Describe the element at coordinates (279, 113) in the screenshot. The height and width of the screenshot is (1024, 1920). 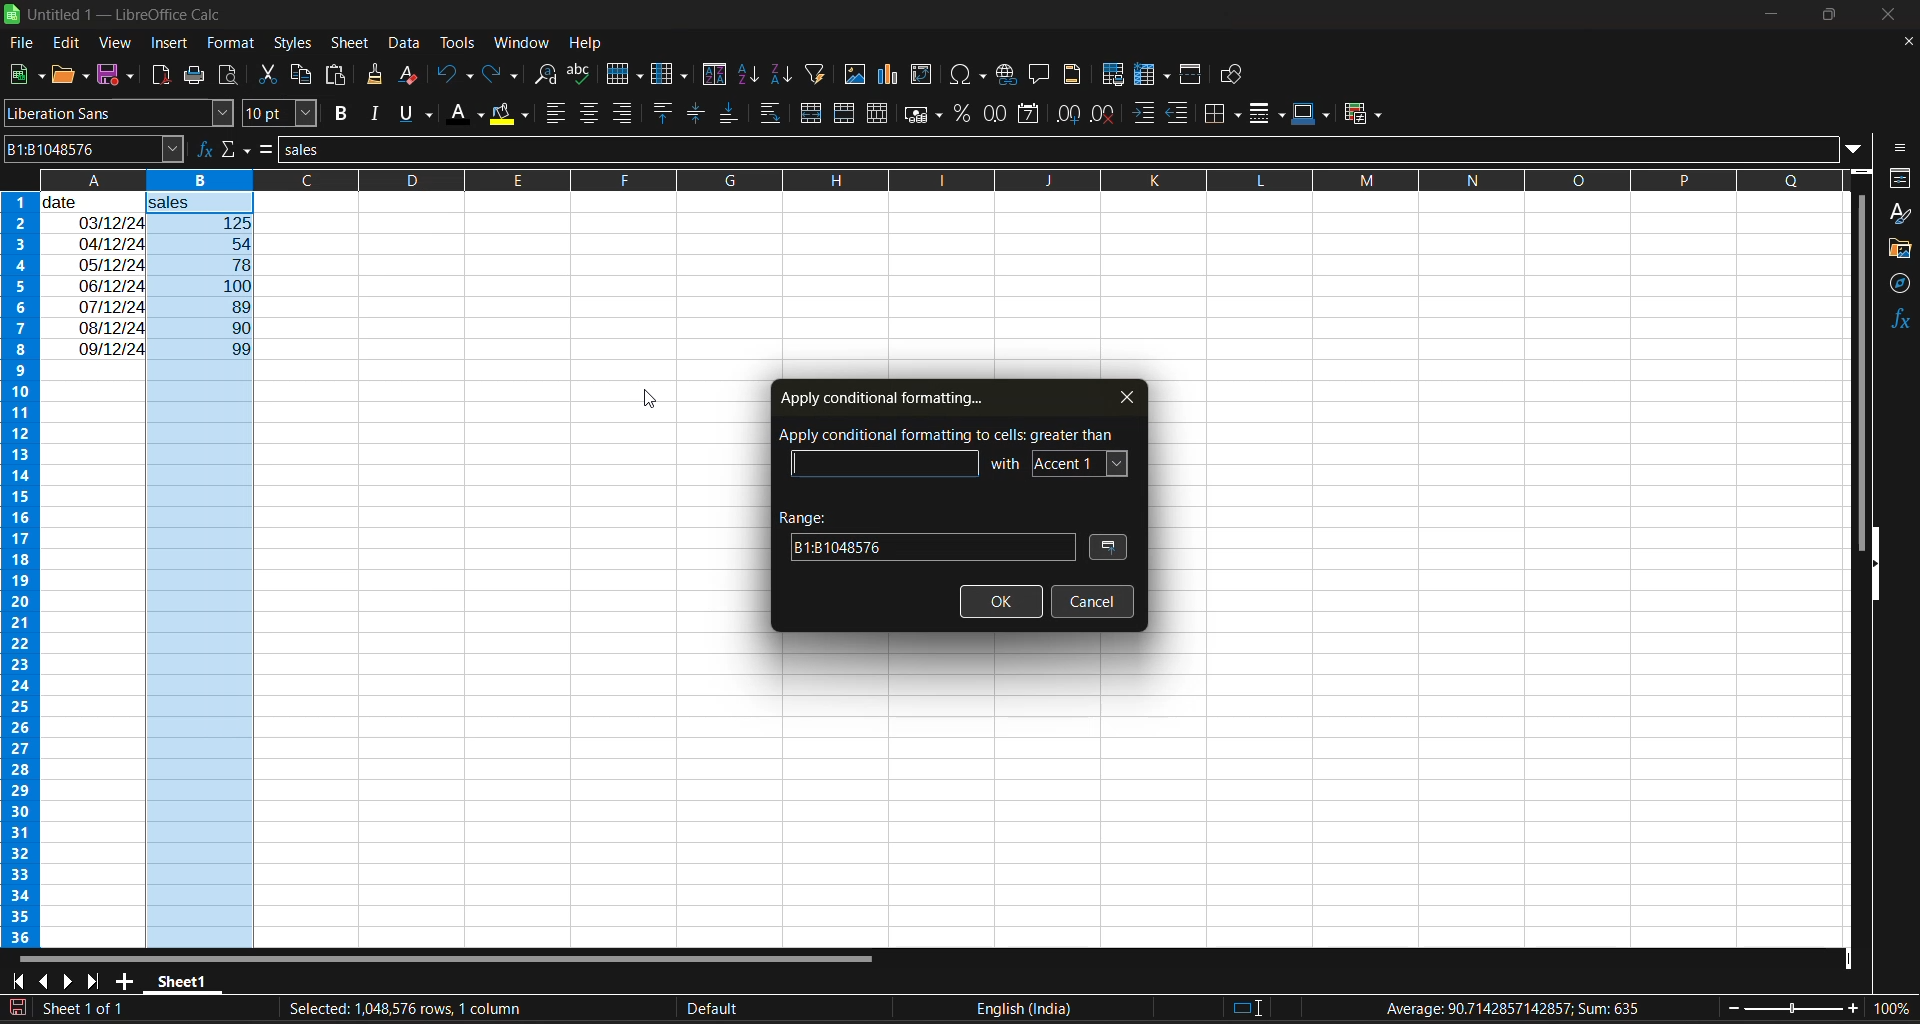
I see `font size` at that location.